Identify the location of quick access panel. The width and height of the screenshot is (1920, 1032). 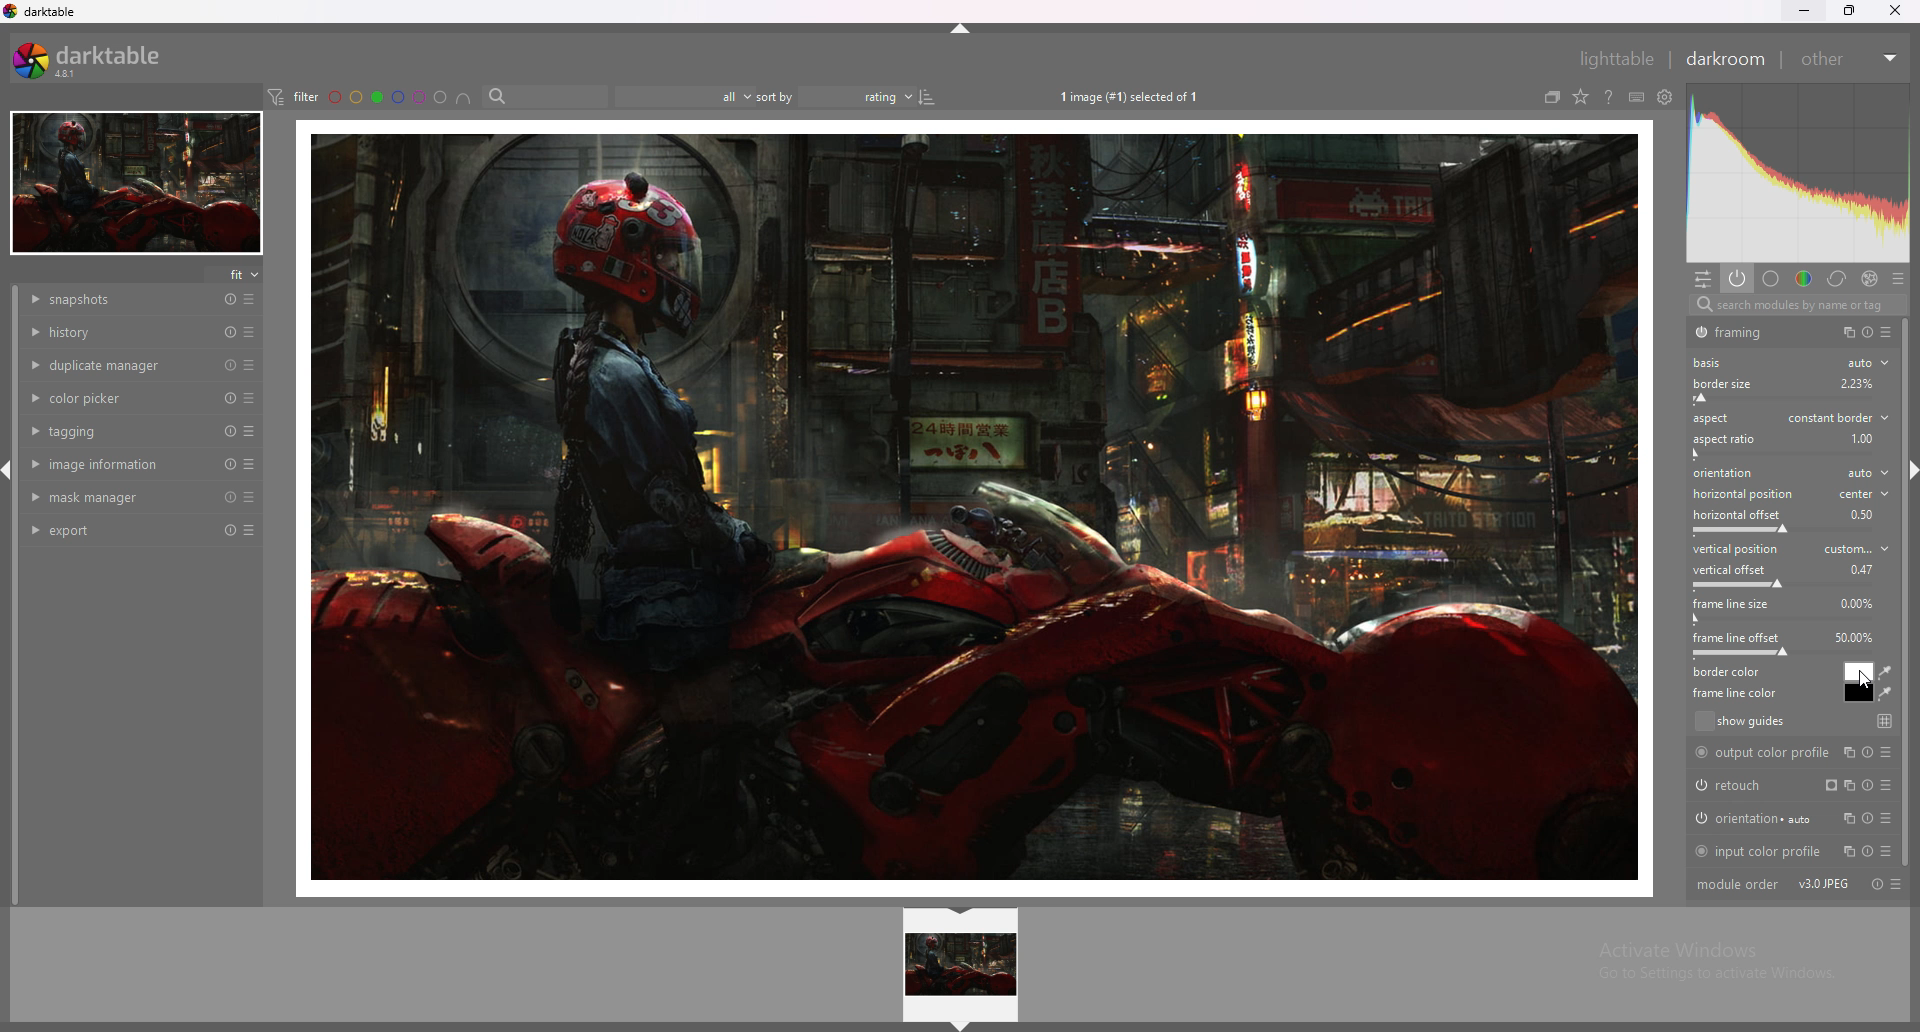
(1703, 280).